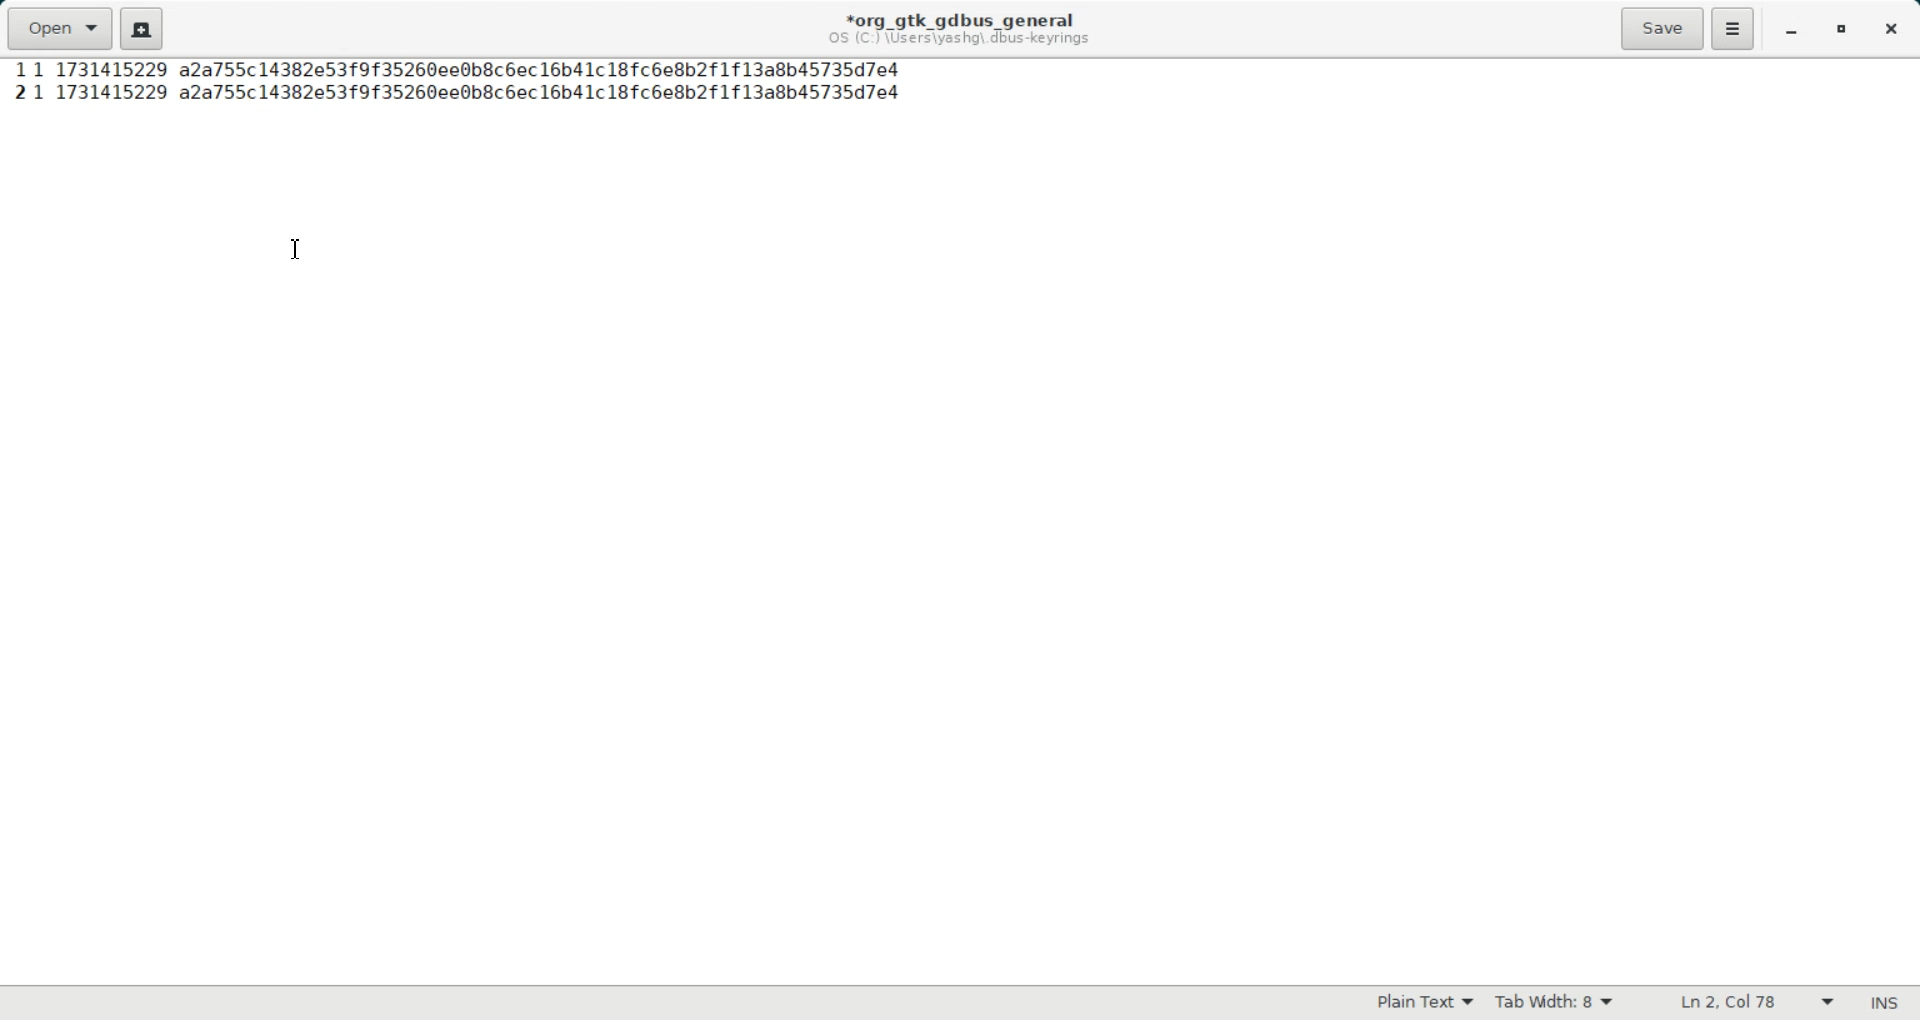 This screenshot has width=1920, height=1020. Describe the element at coordinates (1737, 1003) in the screenshot. I see `Text Wrapping` at that location.